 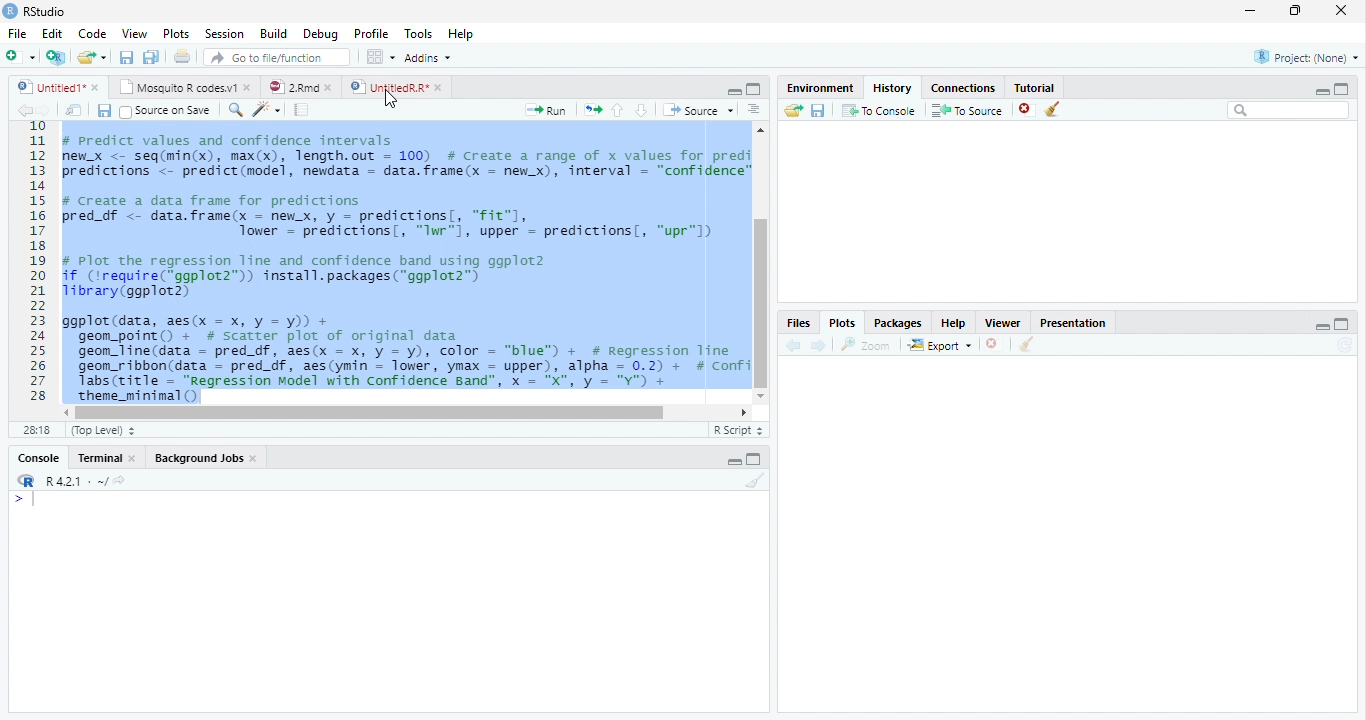 I want to click on Tools, so click(x=421, y=34).